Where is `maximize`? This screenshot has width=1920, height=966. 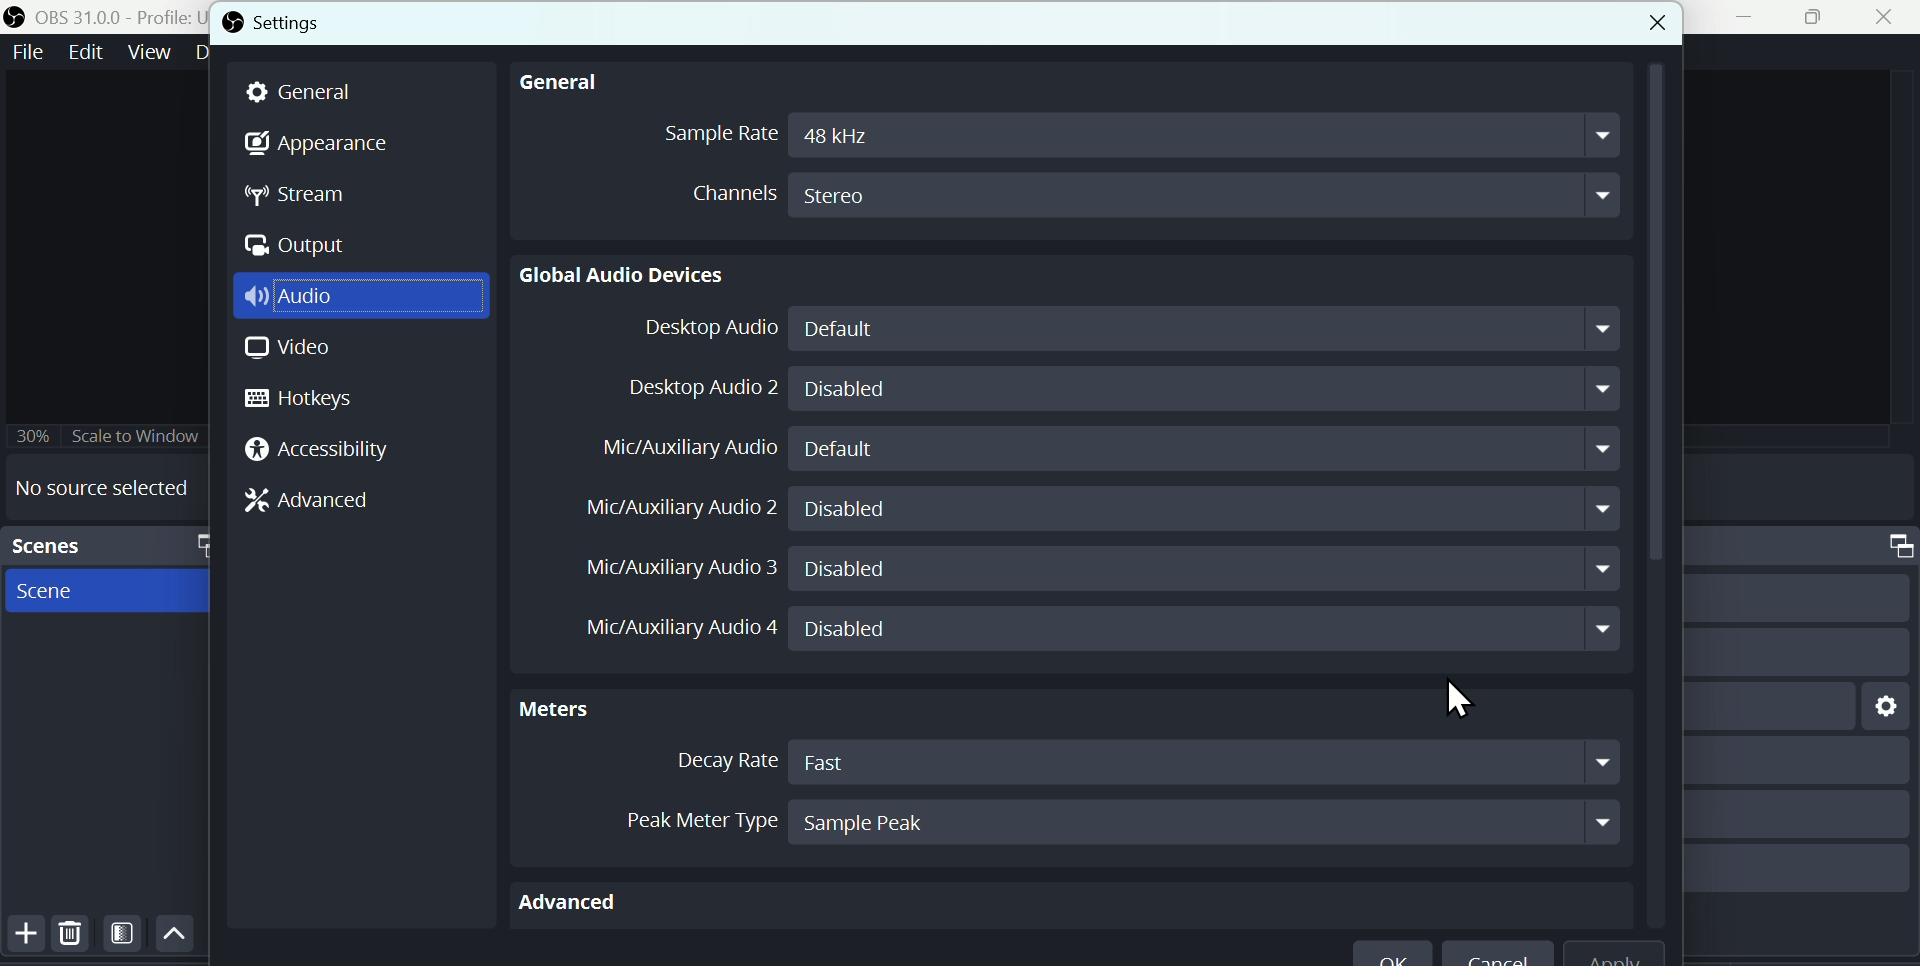
maximize is located at coordinates (1883, 546).